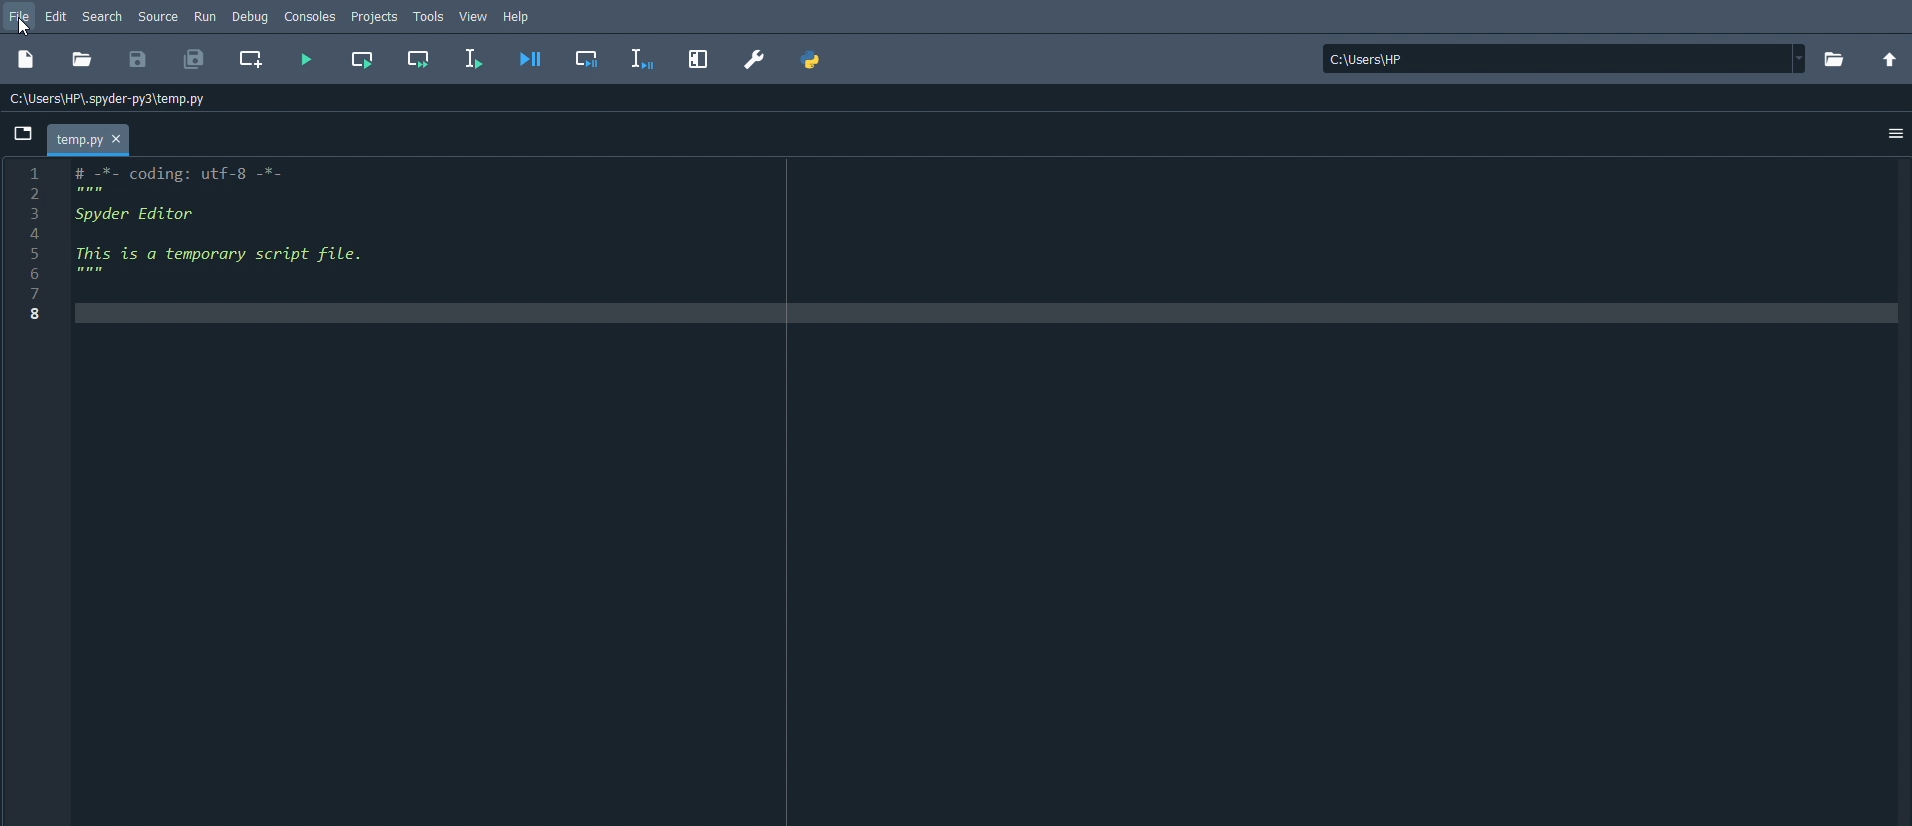 The height and width of the screenshot is (826, 1912). I want to click on Tools, so click(430, 15).